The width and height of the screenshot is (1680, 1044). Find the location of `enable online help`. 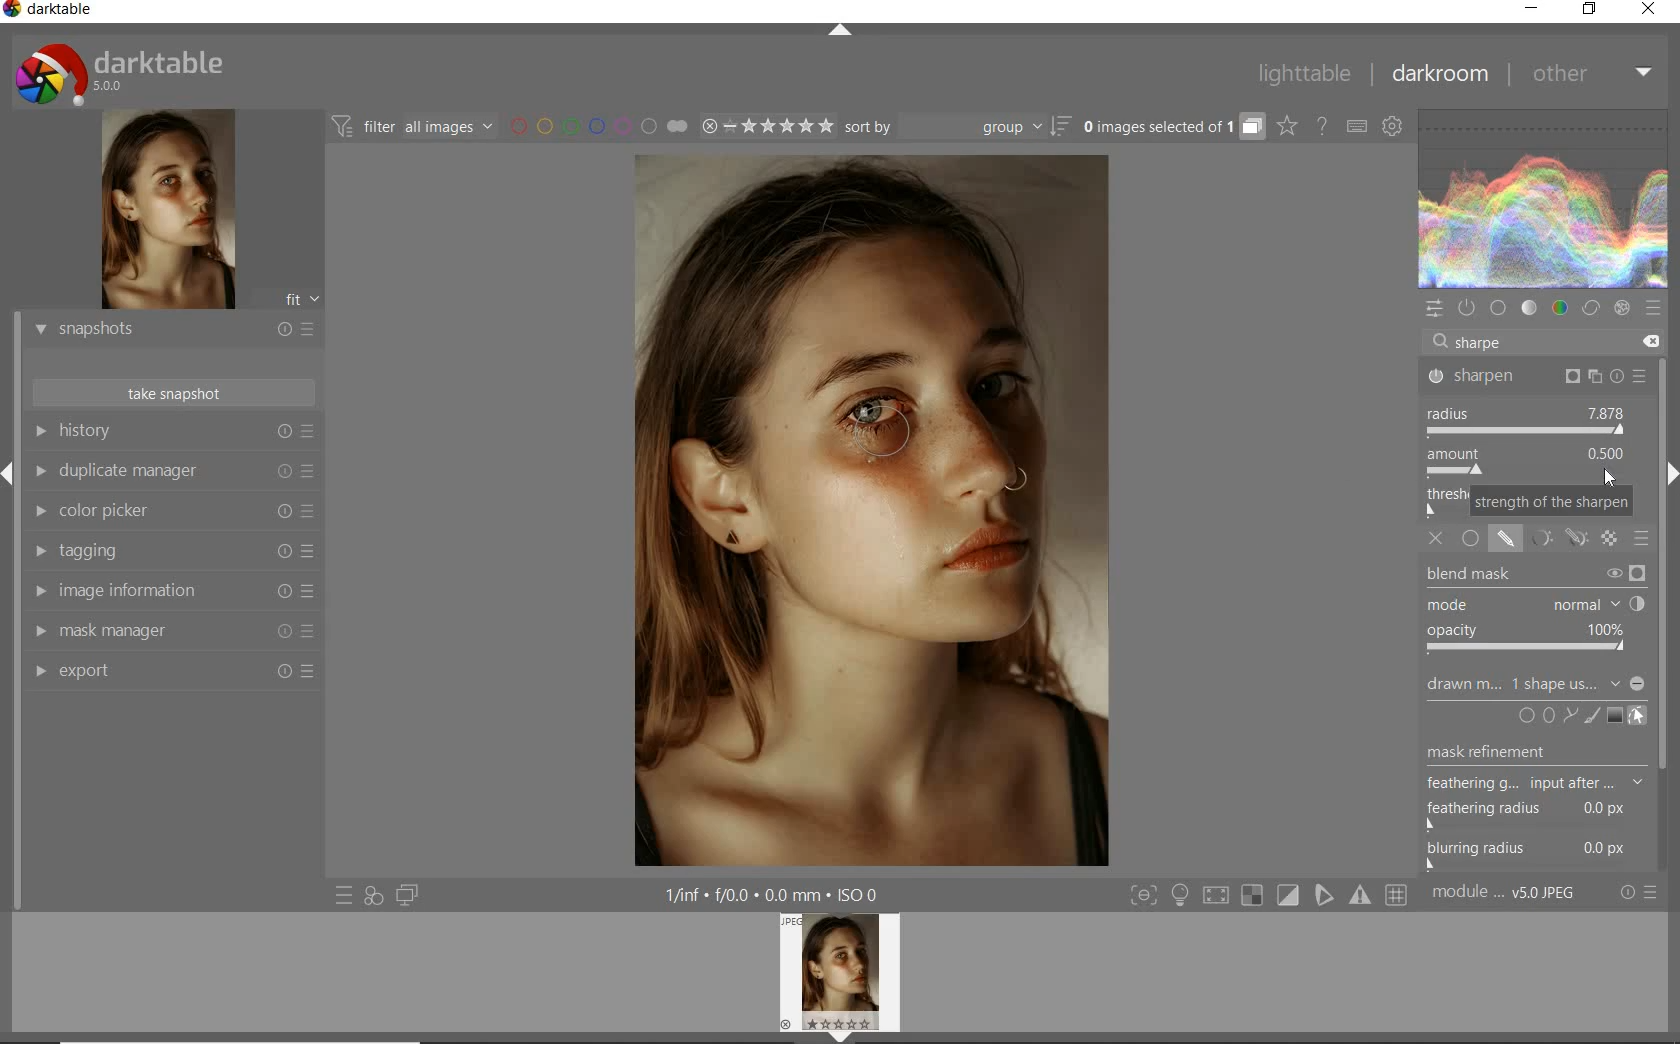

enable online help is located at coordinates (1323, 127).